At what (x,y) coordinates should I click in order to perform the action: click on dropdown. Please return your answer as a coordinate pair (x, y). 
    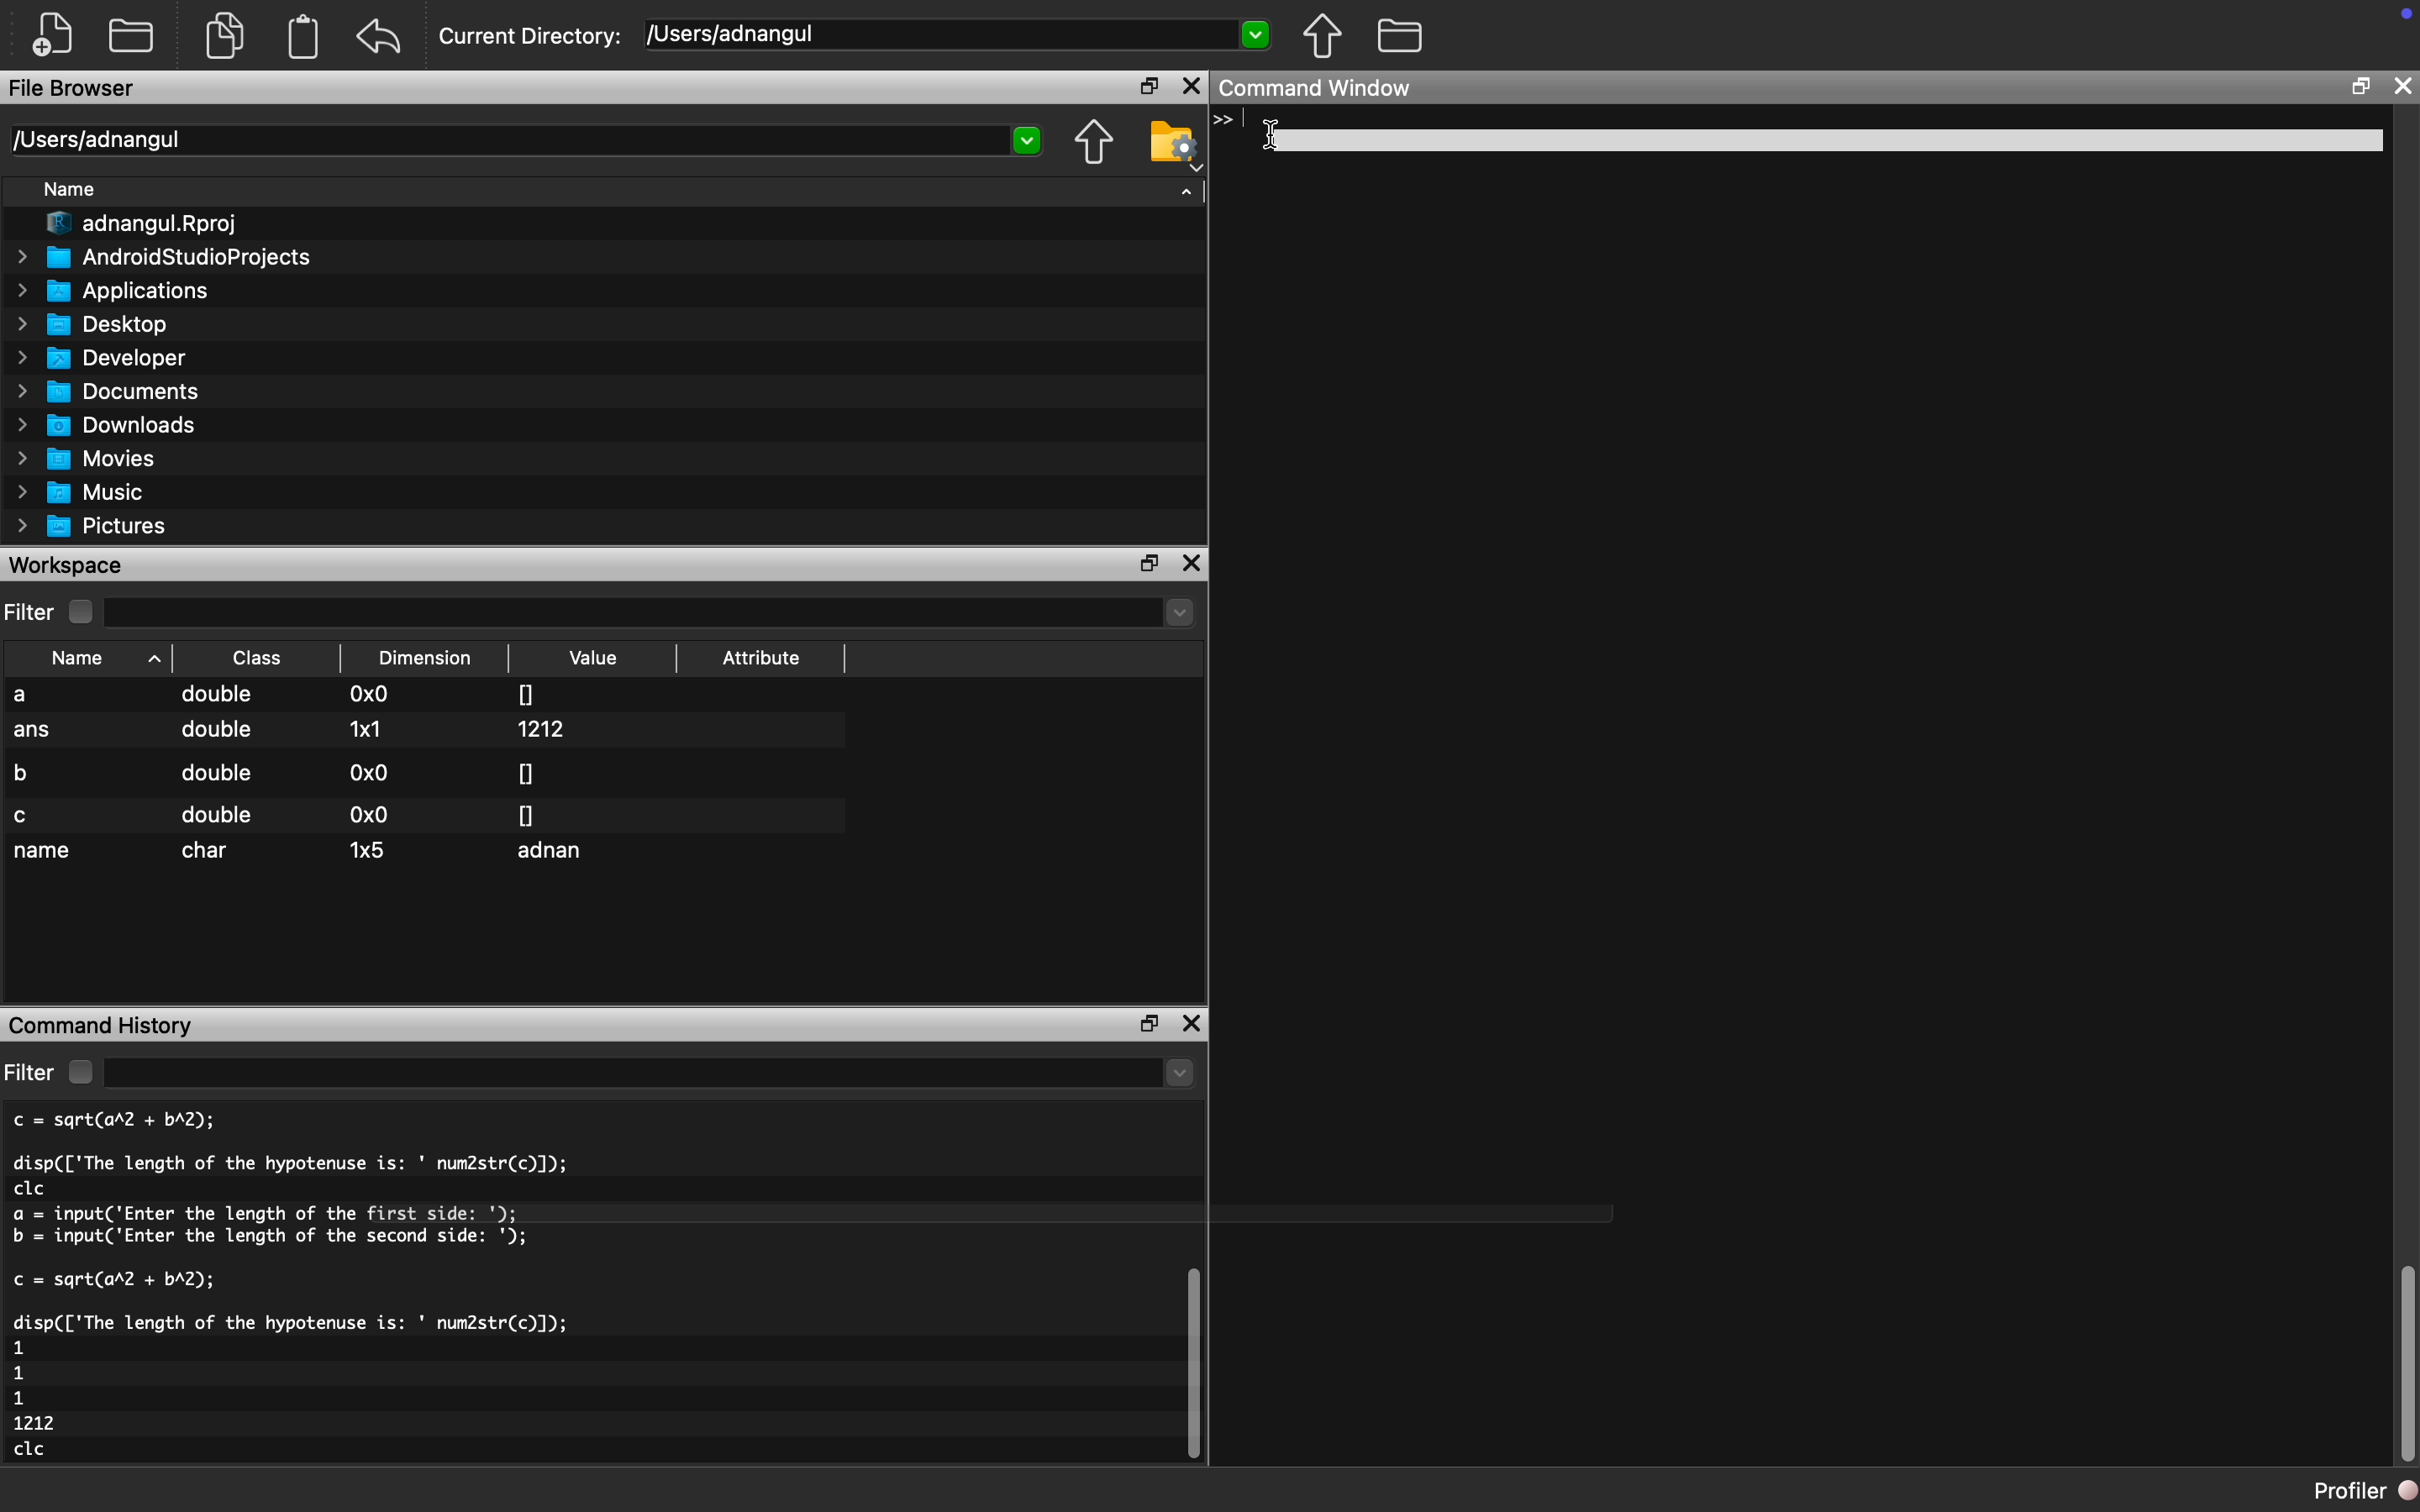
    Looking at the image, I should click on (653, 613).